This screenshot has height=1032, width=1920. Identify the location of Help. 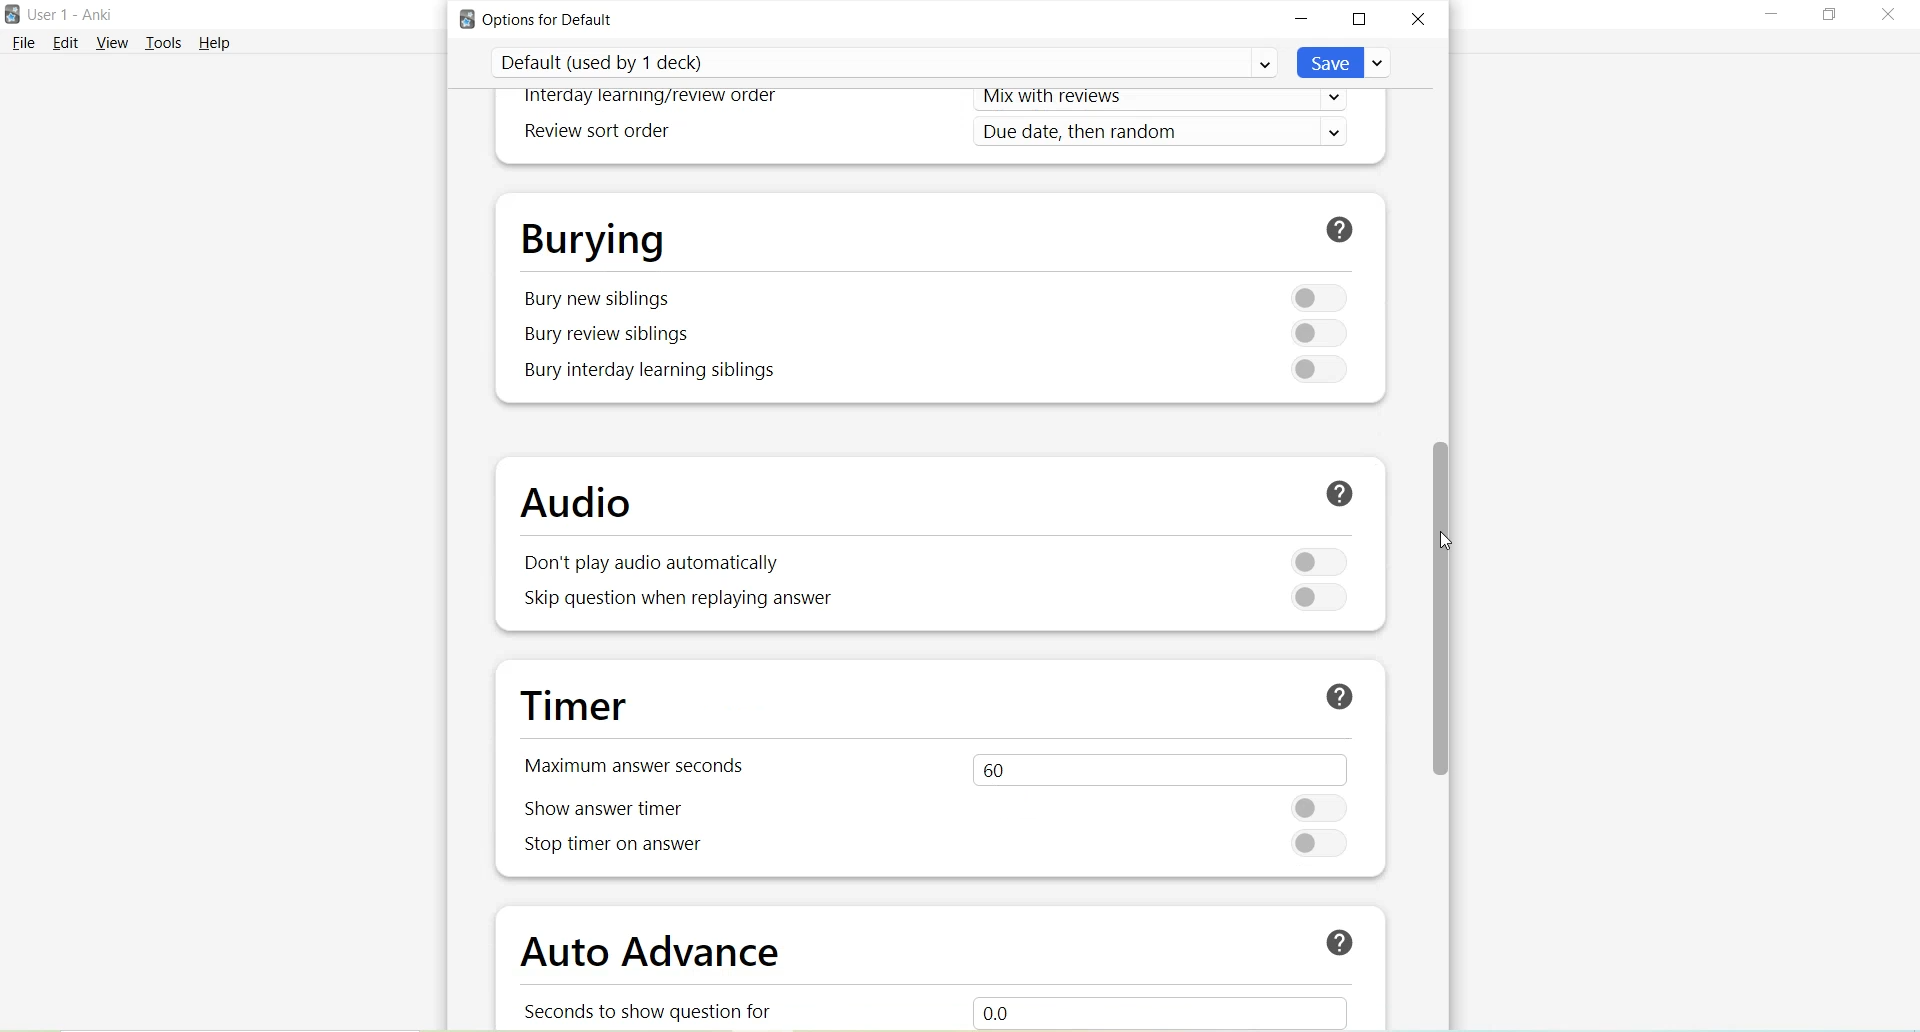
(215, 42).